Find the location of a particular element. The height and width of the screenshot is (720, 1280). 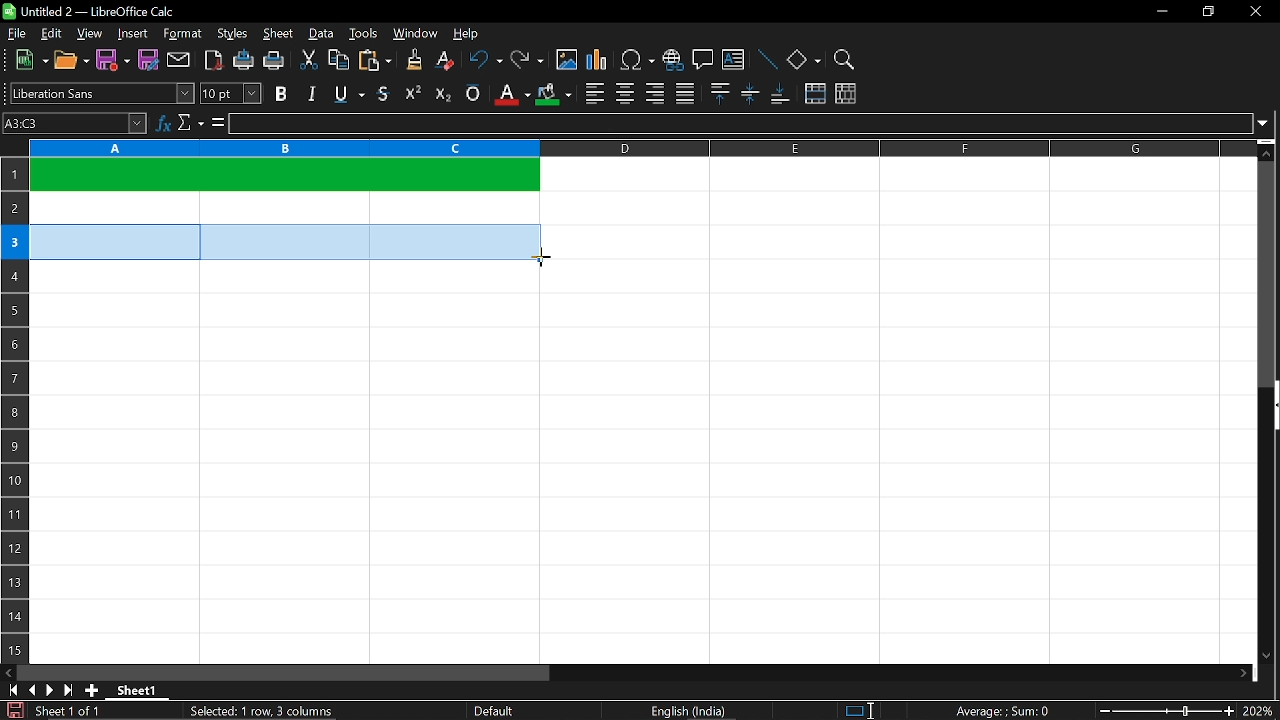

align bottom is located at coordinates (779, 95).